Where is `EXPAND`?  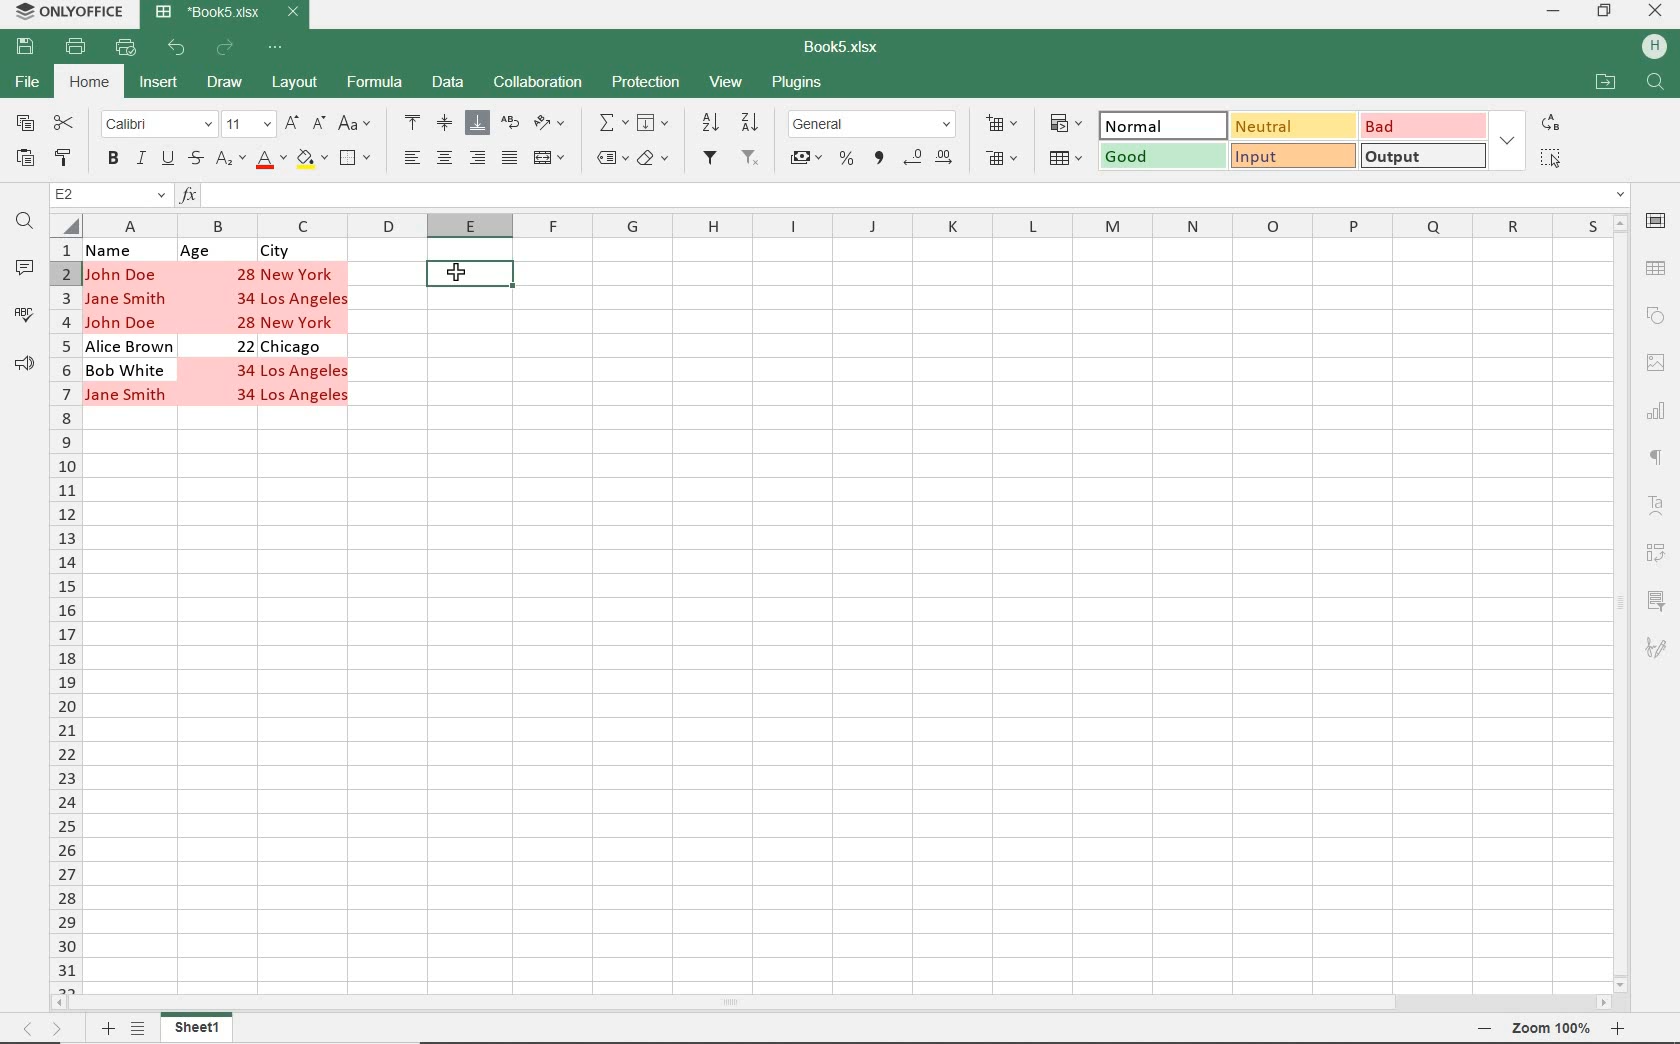
EXPAND is located at coordinates (1510, 140).